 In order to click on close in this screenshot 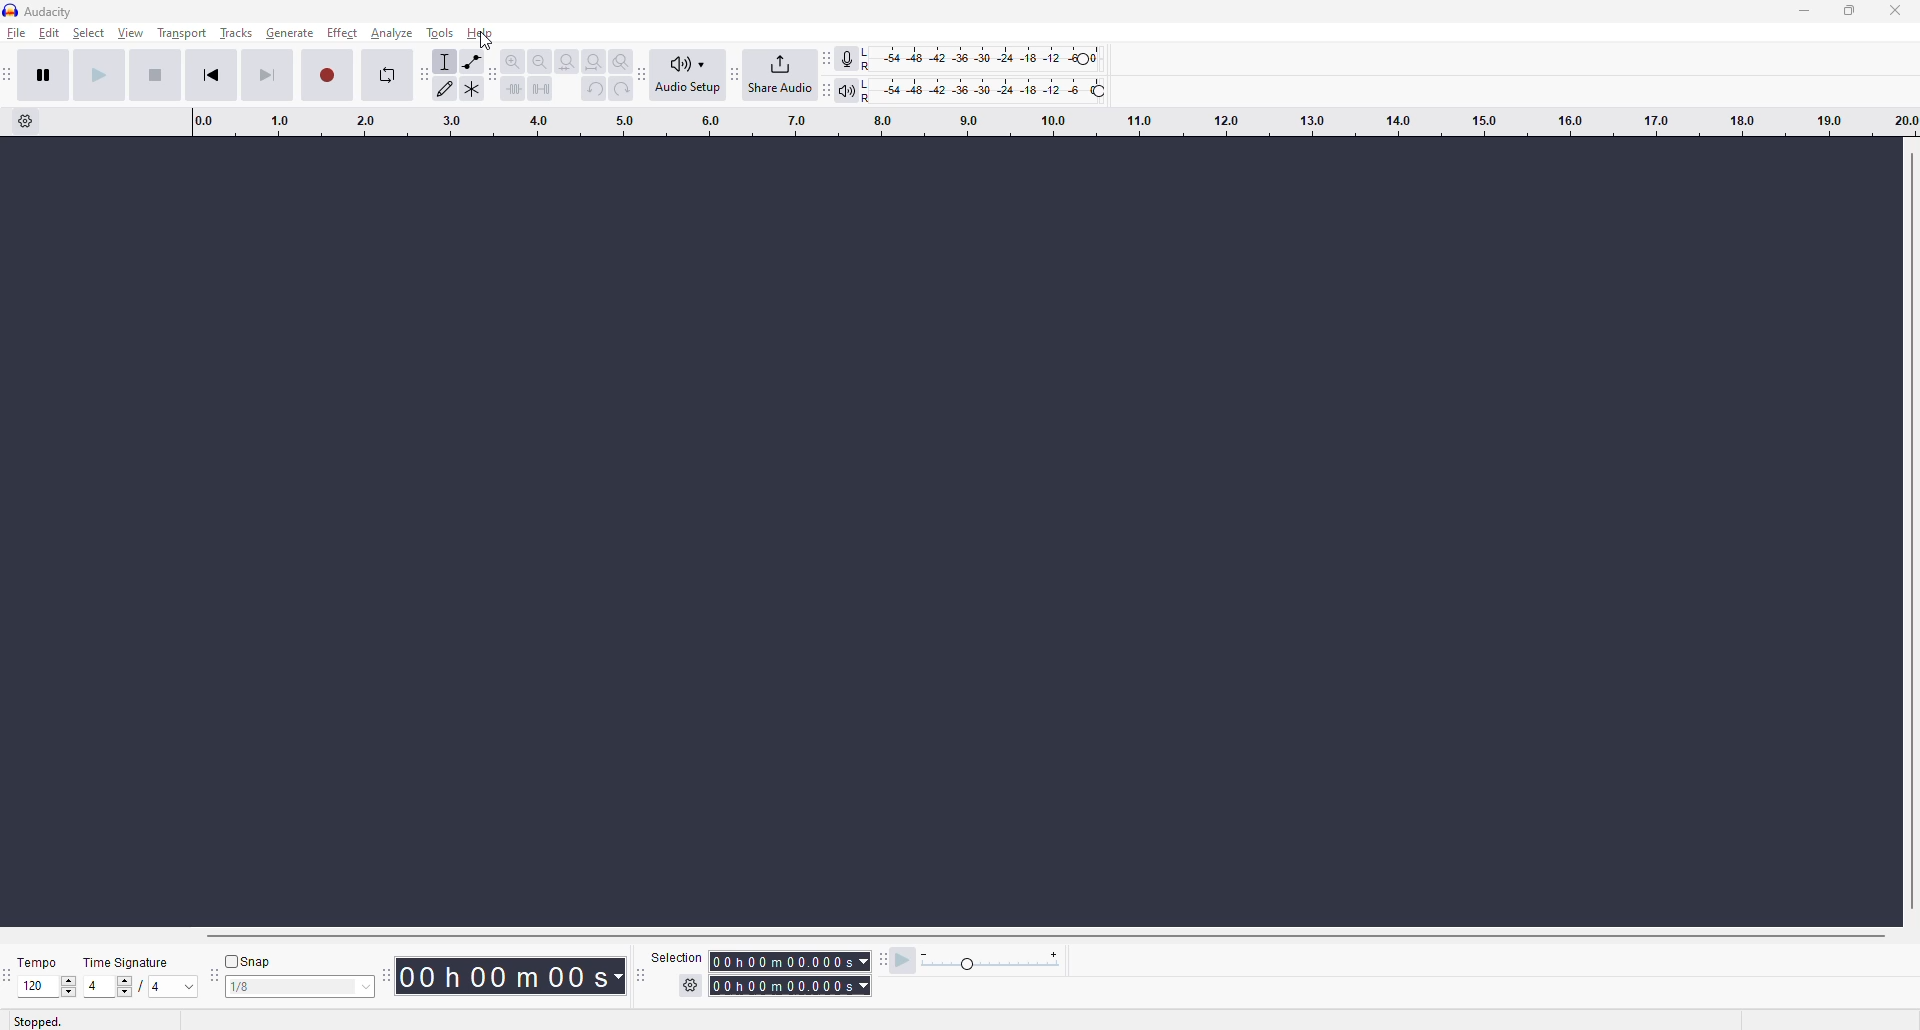, I will do `click(1894, 8)`.